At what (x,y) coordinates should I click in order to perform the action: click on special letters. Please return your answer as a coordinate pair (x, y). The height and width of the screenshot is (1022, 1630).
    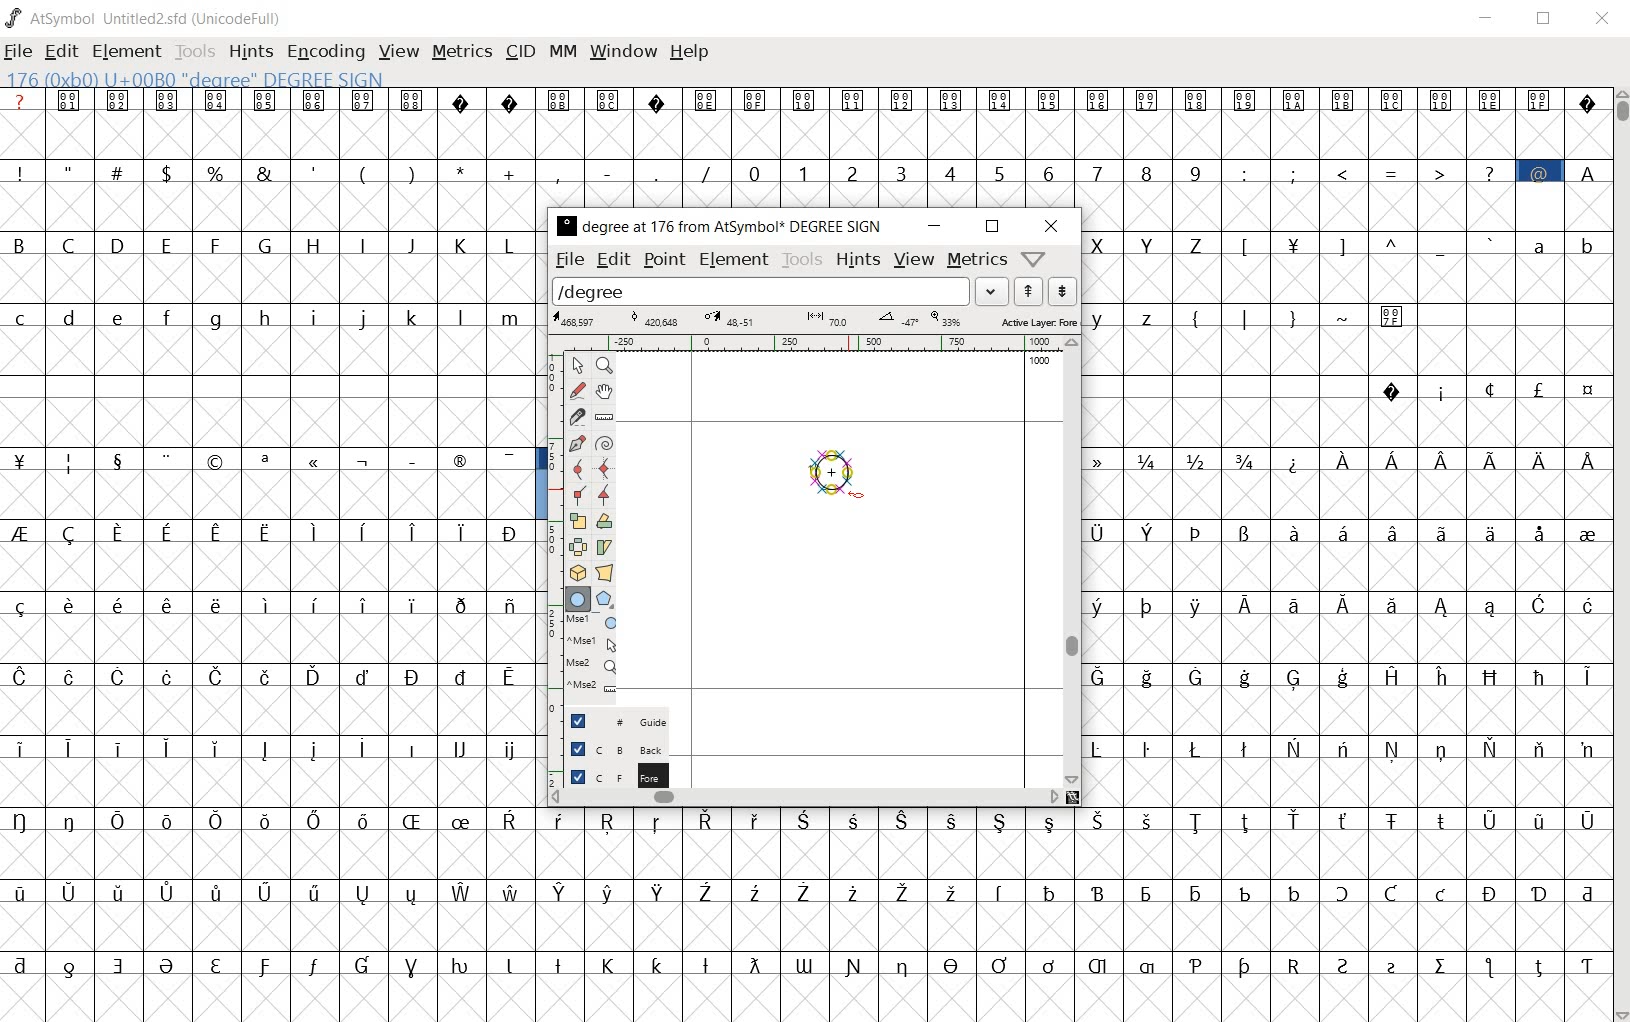
    Looking at the image, I should click on (1340, 602).